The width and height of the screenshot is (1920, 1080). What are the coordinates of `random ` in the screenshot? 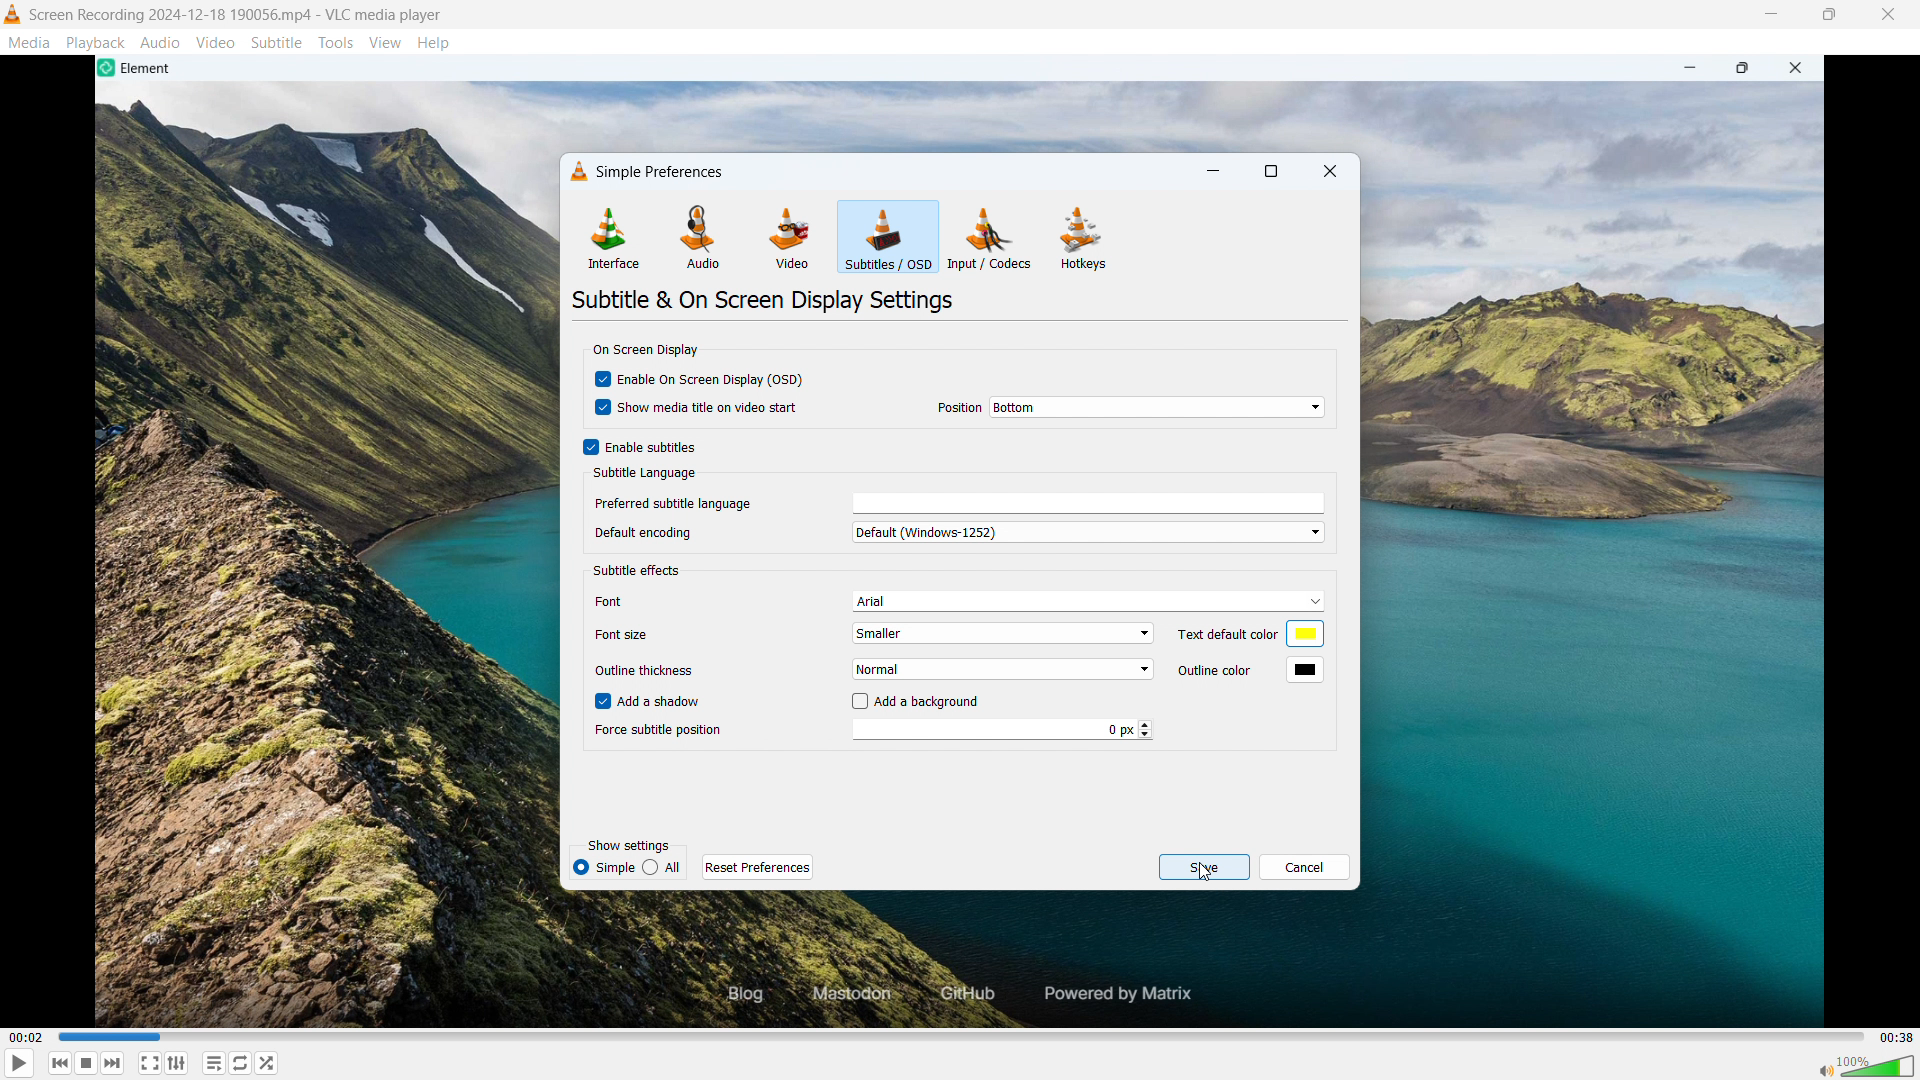 It's located at (268, 1063).